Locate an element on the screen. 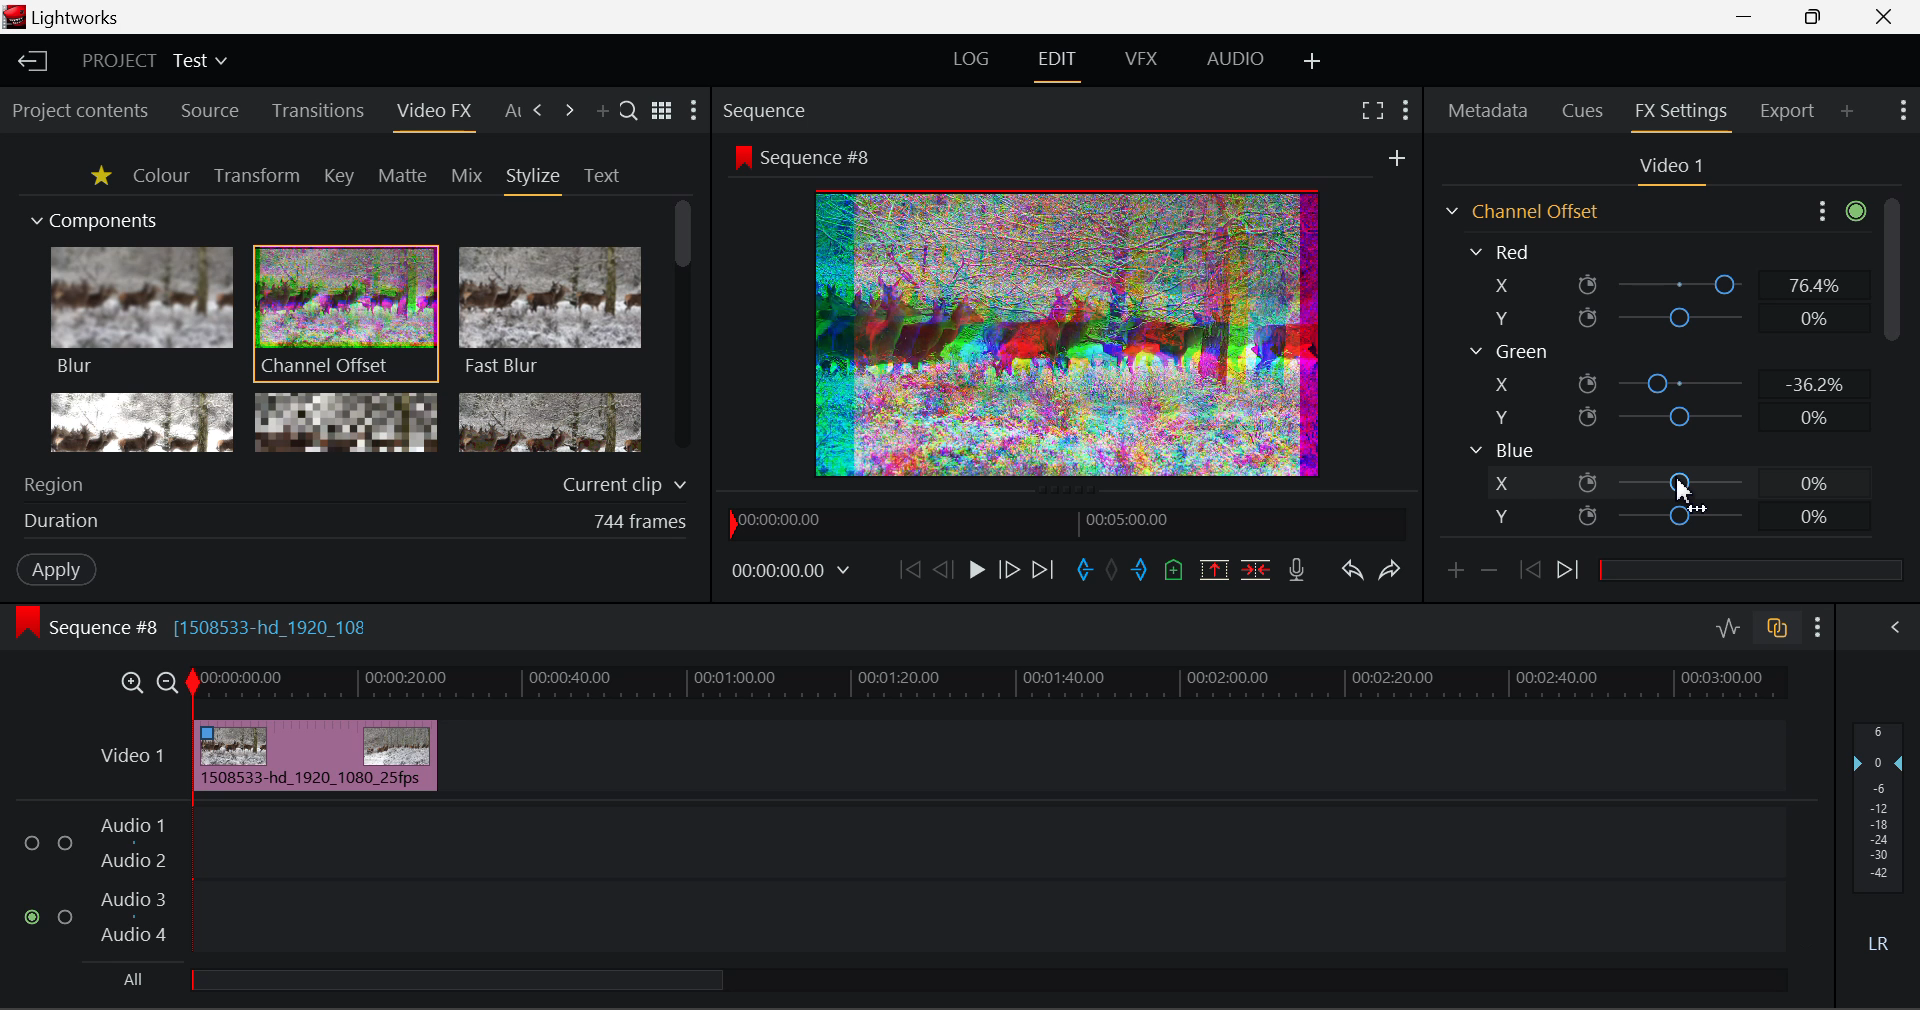 Image resolution: width=1920 pixels, height=1010 pixels. Effect Applied is located at coordinates (317, 752).